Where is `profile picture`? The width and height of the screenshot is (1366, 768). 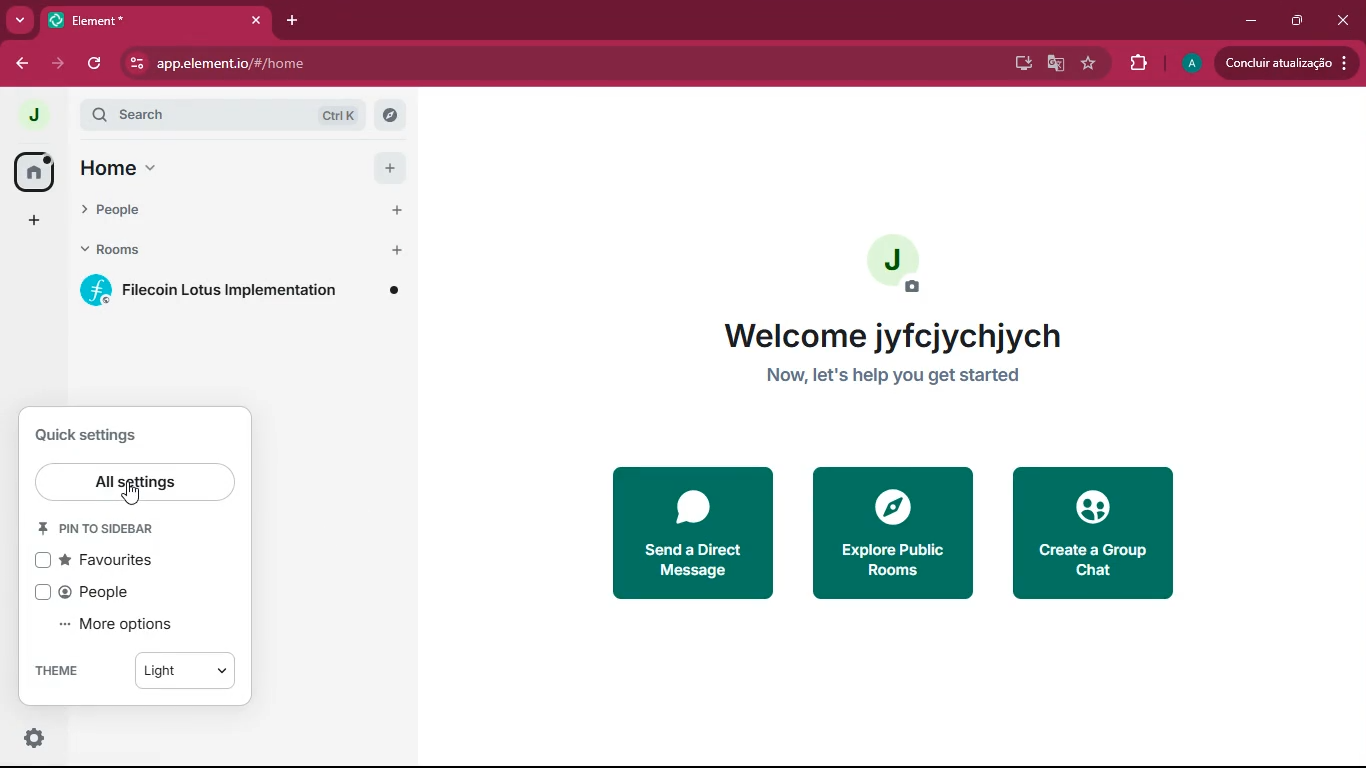 profile picture is located at coordinates (33, 116).